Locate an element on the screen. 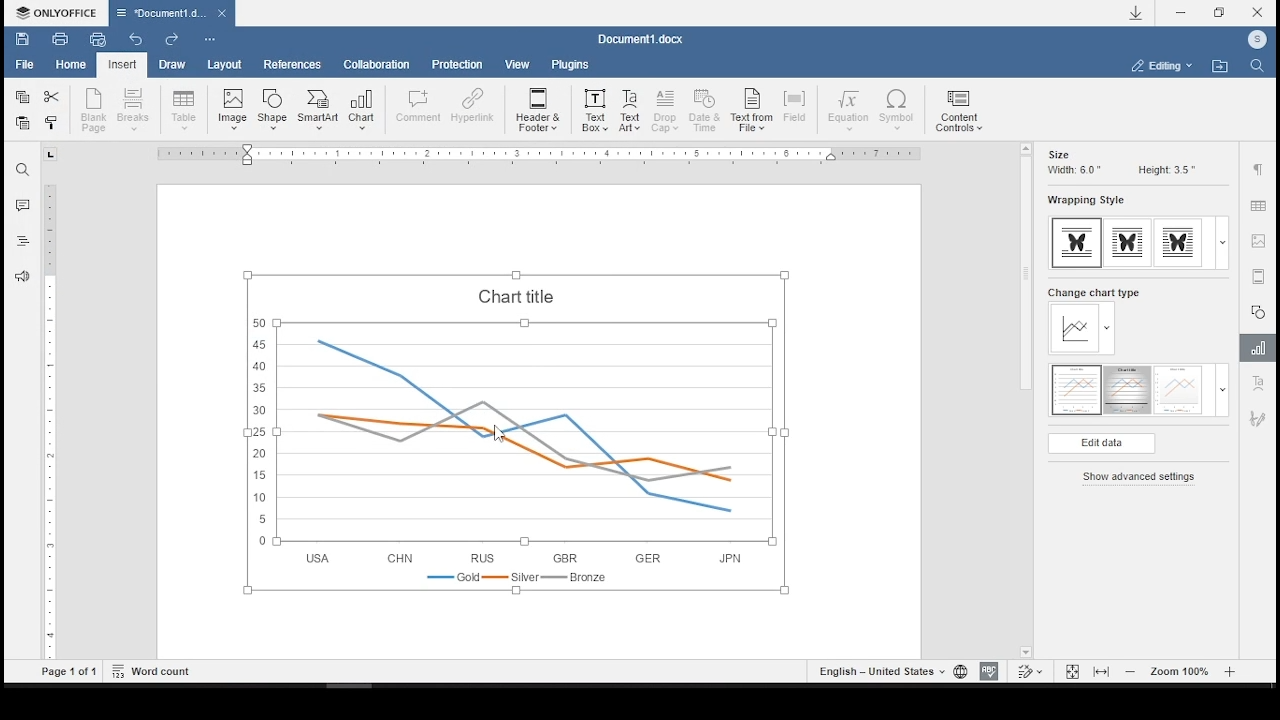 Image resolution: width=1280 pixels, height=720 pixels. insert page break is located at coordinates (136, 109).